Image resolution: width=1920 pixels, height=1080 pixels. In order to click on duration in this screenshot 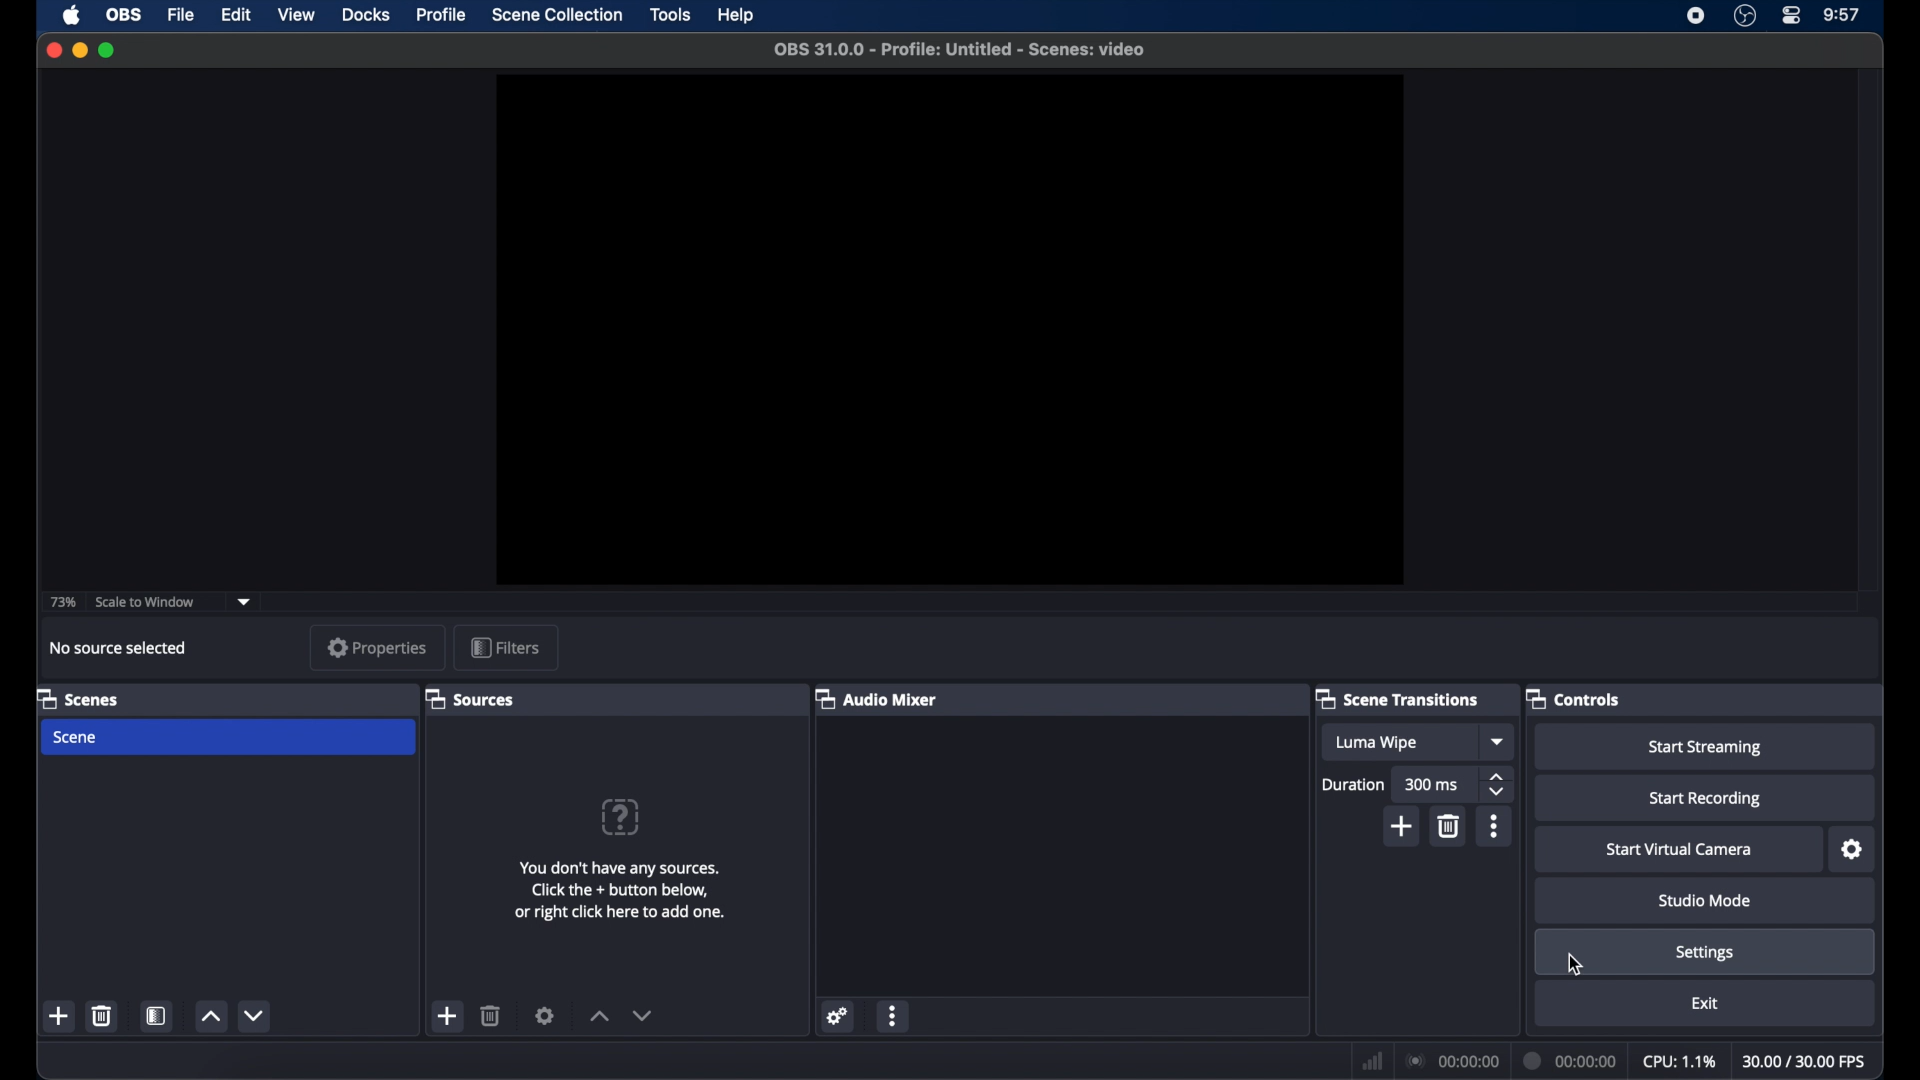, I will do `click(1572, 1063)`.